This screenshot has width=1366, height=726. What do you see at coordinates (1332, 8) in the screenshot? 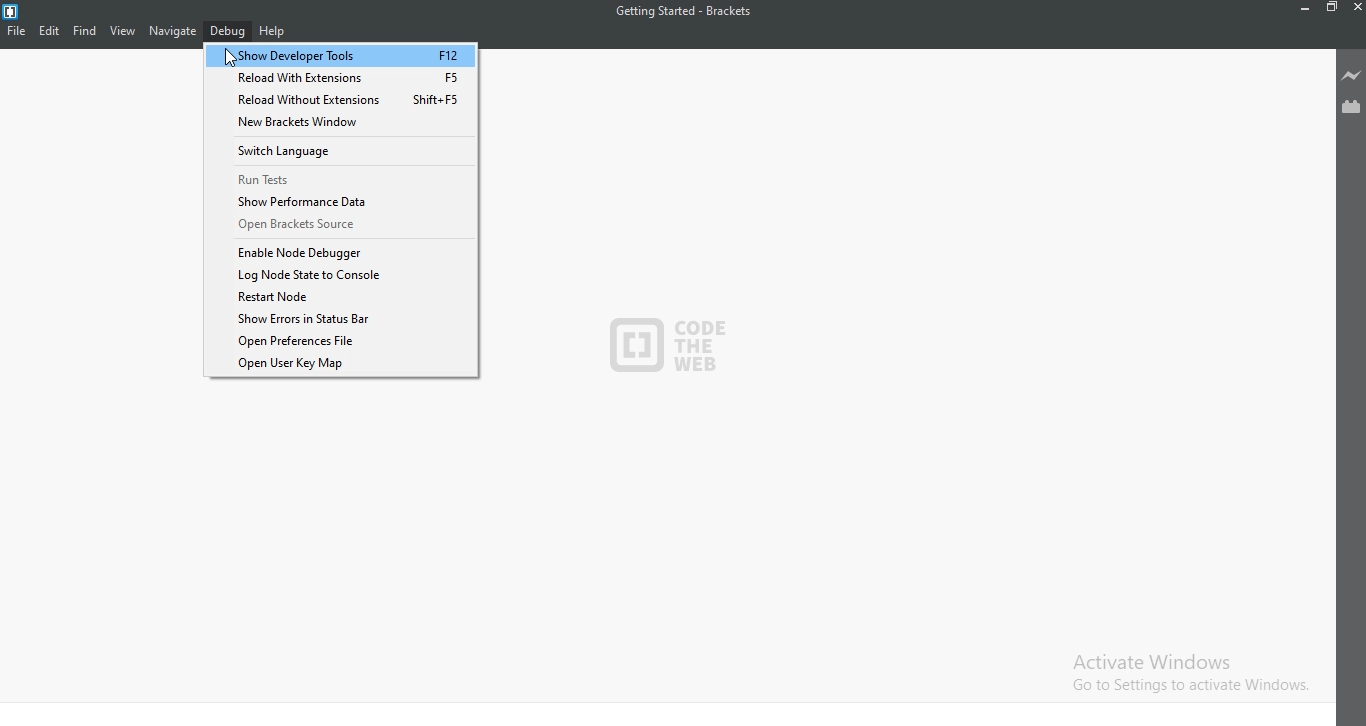
I see `Restore` at bounding box center [1332, 8].